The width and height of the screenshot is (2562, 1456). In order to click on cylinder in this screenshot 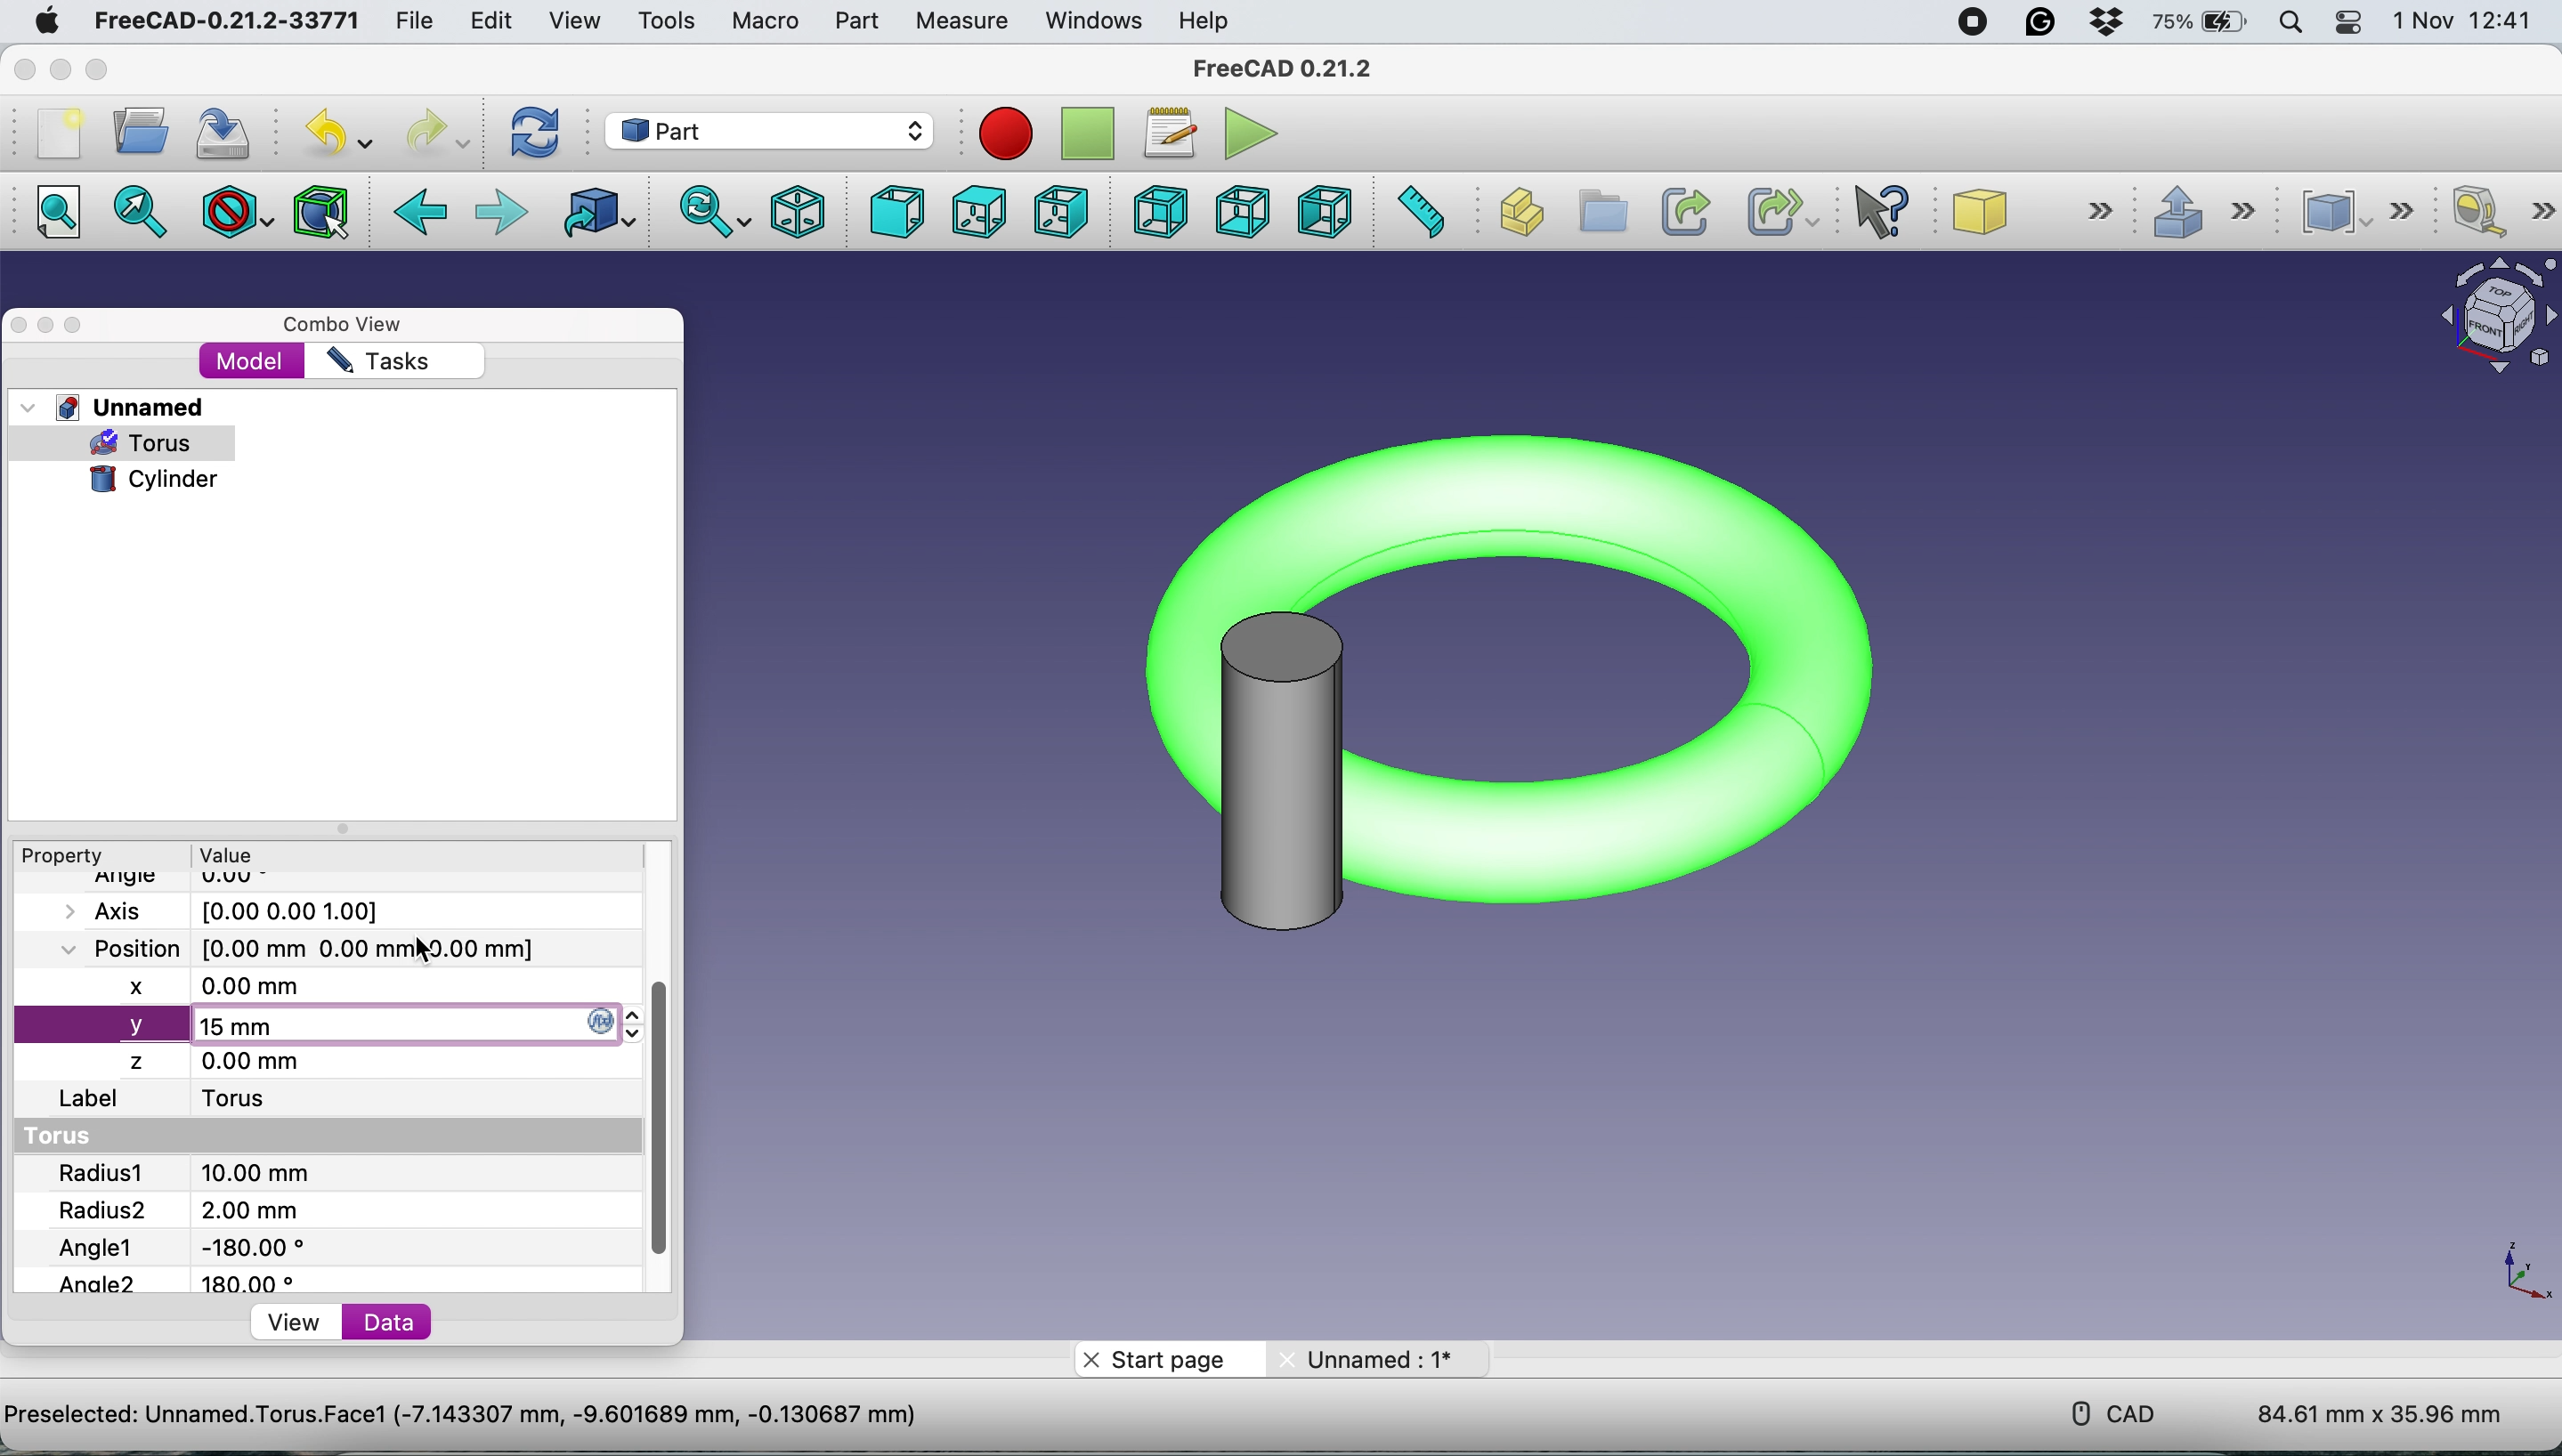, I will do `click(154, 477)`.